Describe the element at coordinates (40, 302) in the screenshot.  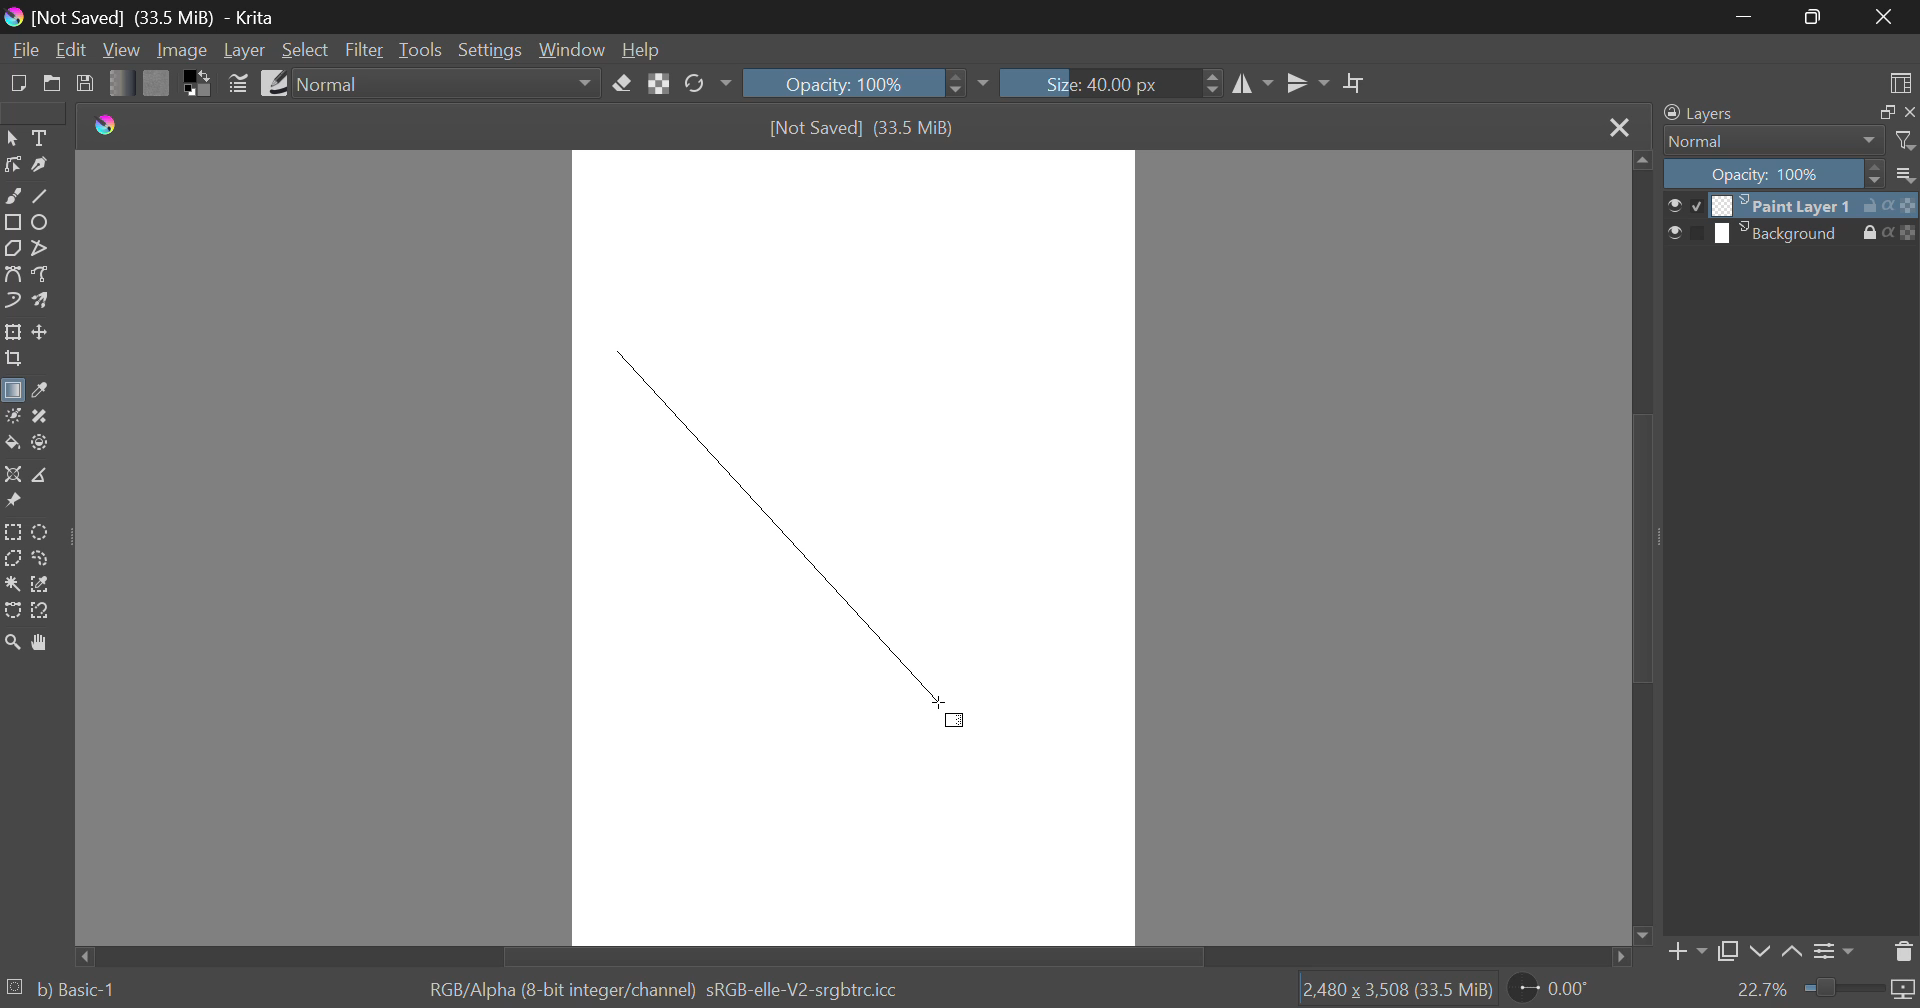
I see `Multibrush Tool` at that location.